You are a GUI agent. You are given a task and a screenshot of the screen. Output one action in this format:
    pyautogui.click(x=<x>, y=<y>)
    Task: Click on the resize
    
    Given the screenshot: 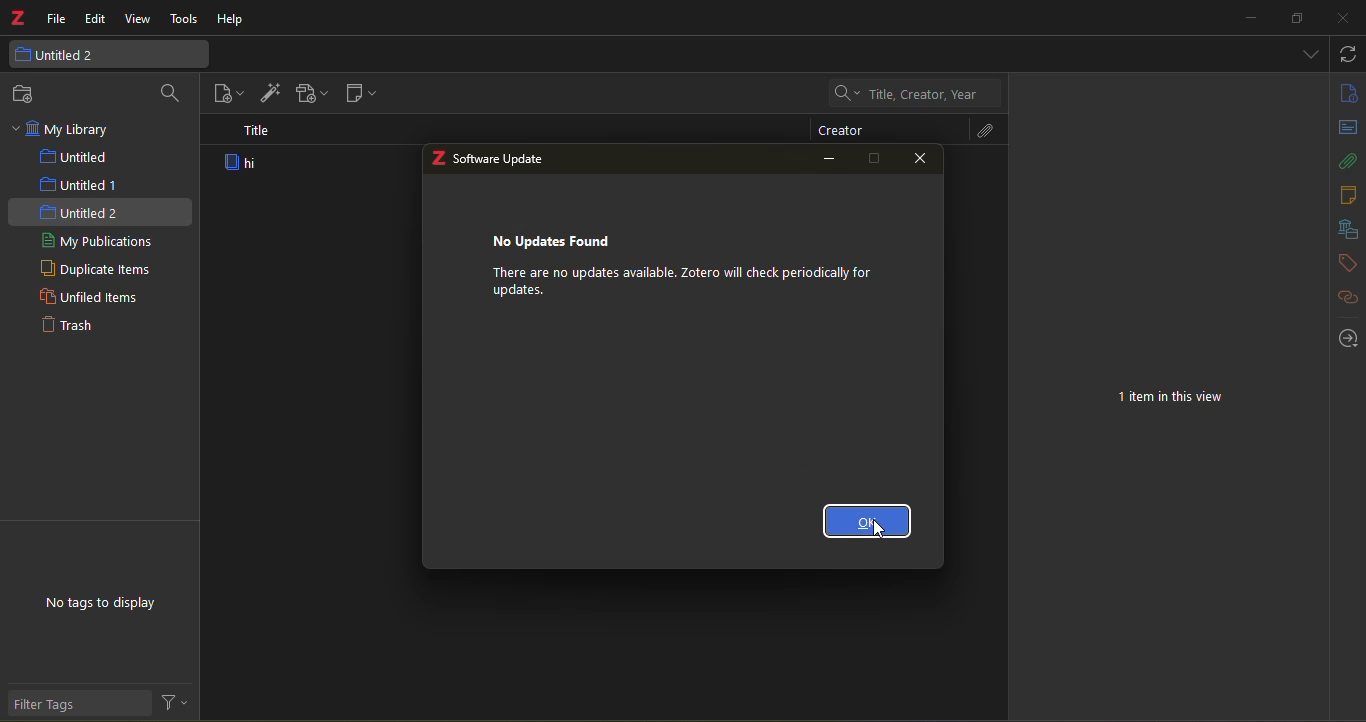 What is the action you would take?
    pyautogui.click(x=876, y=158)
    